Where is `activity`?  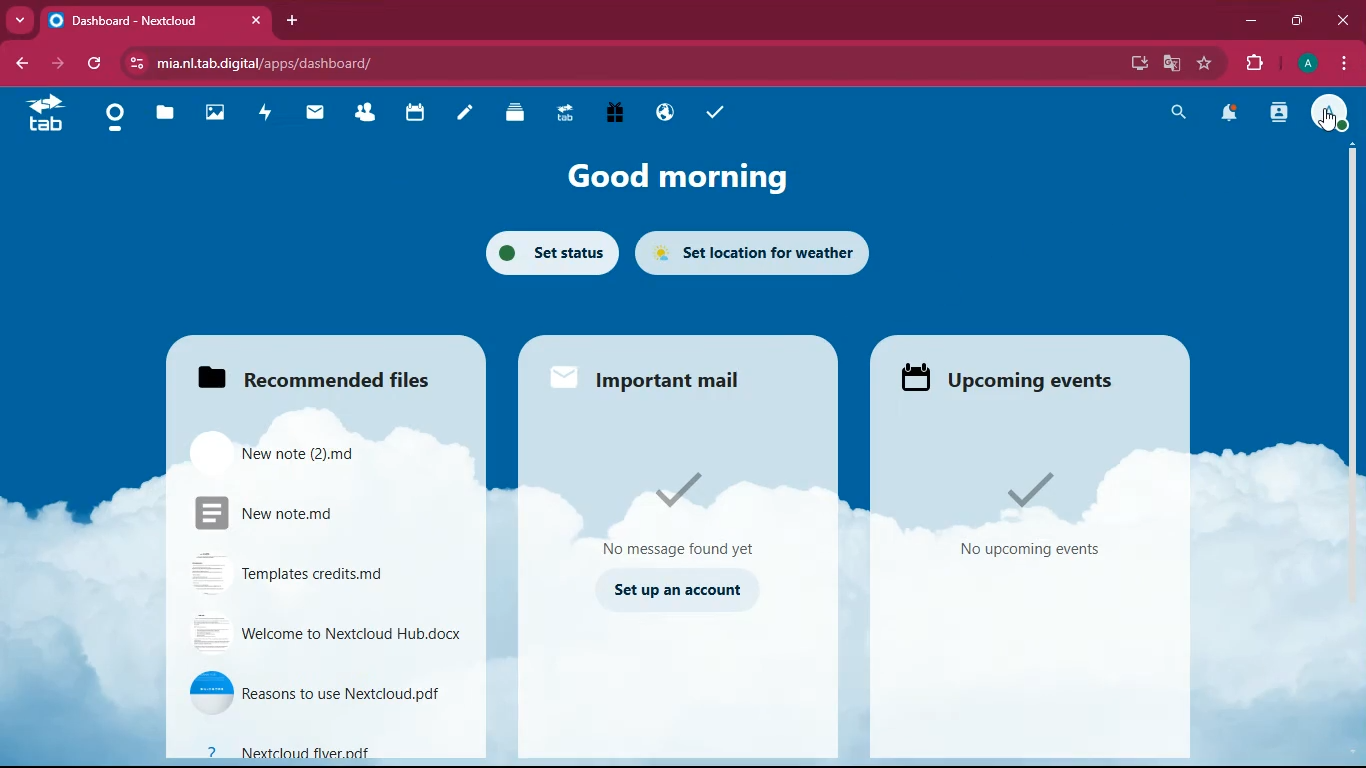
activity is located at coordinates (1278, 116).